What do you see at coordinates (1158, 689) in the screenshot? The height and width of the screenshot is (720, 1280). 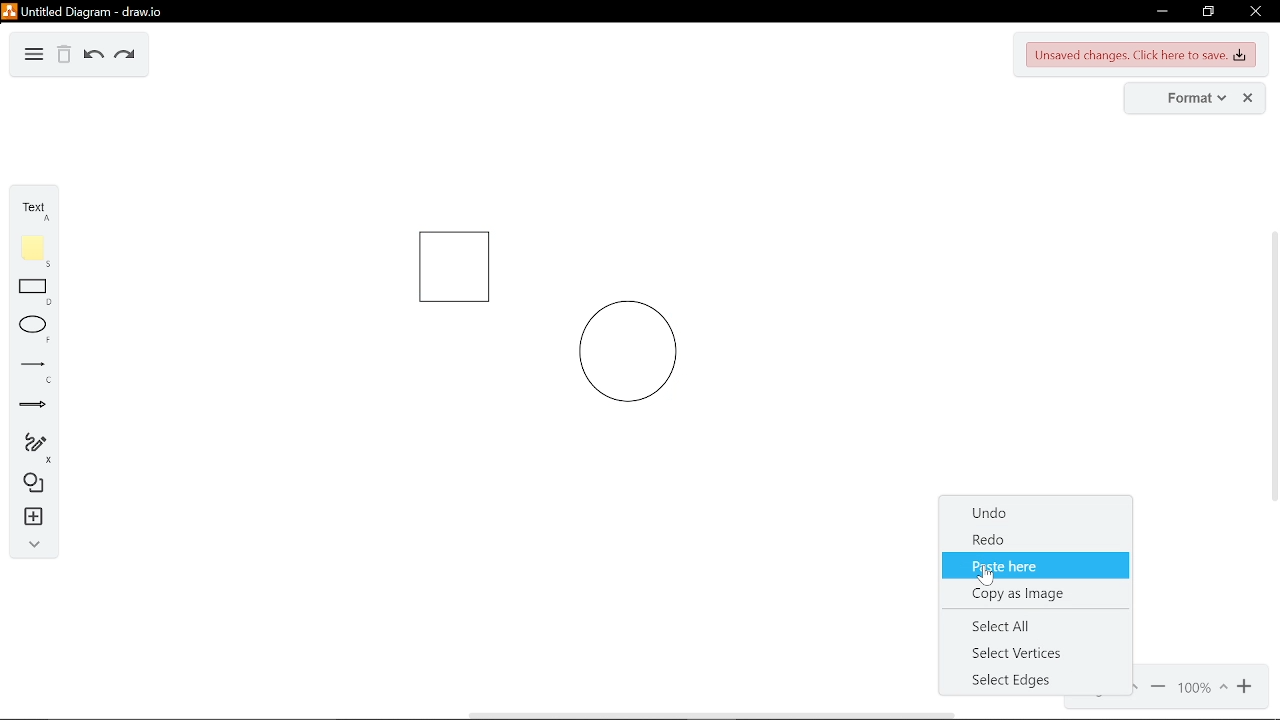 I see `zoom out` at bounding box center [1158, 689].